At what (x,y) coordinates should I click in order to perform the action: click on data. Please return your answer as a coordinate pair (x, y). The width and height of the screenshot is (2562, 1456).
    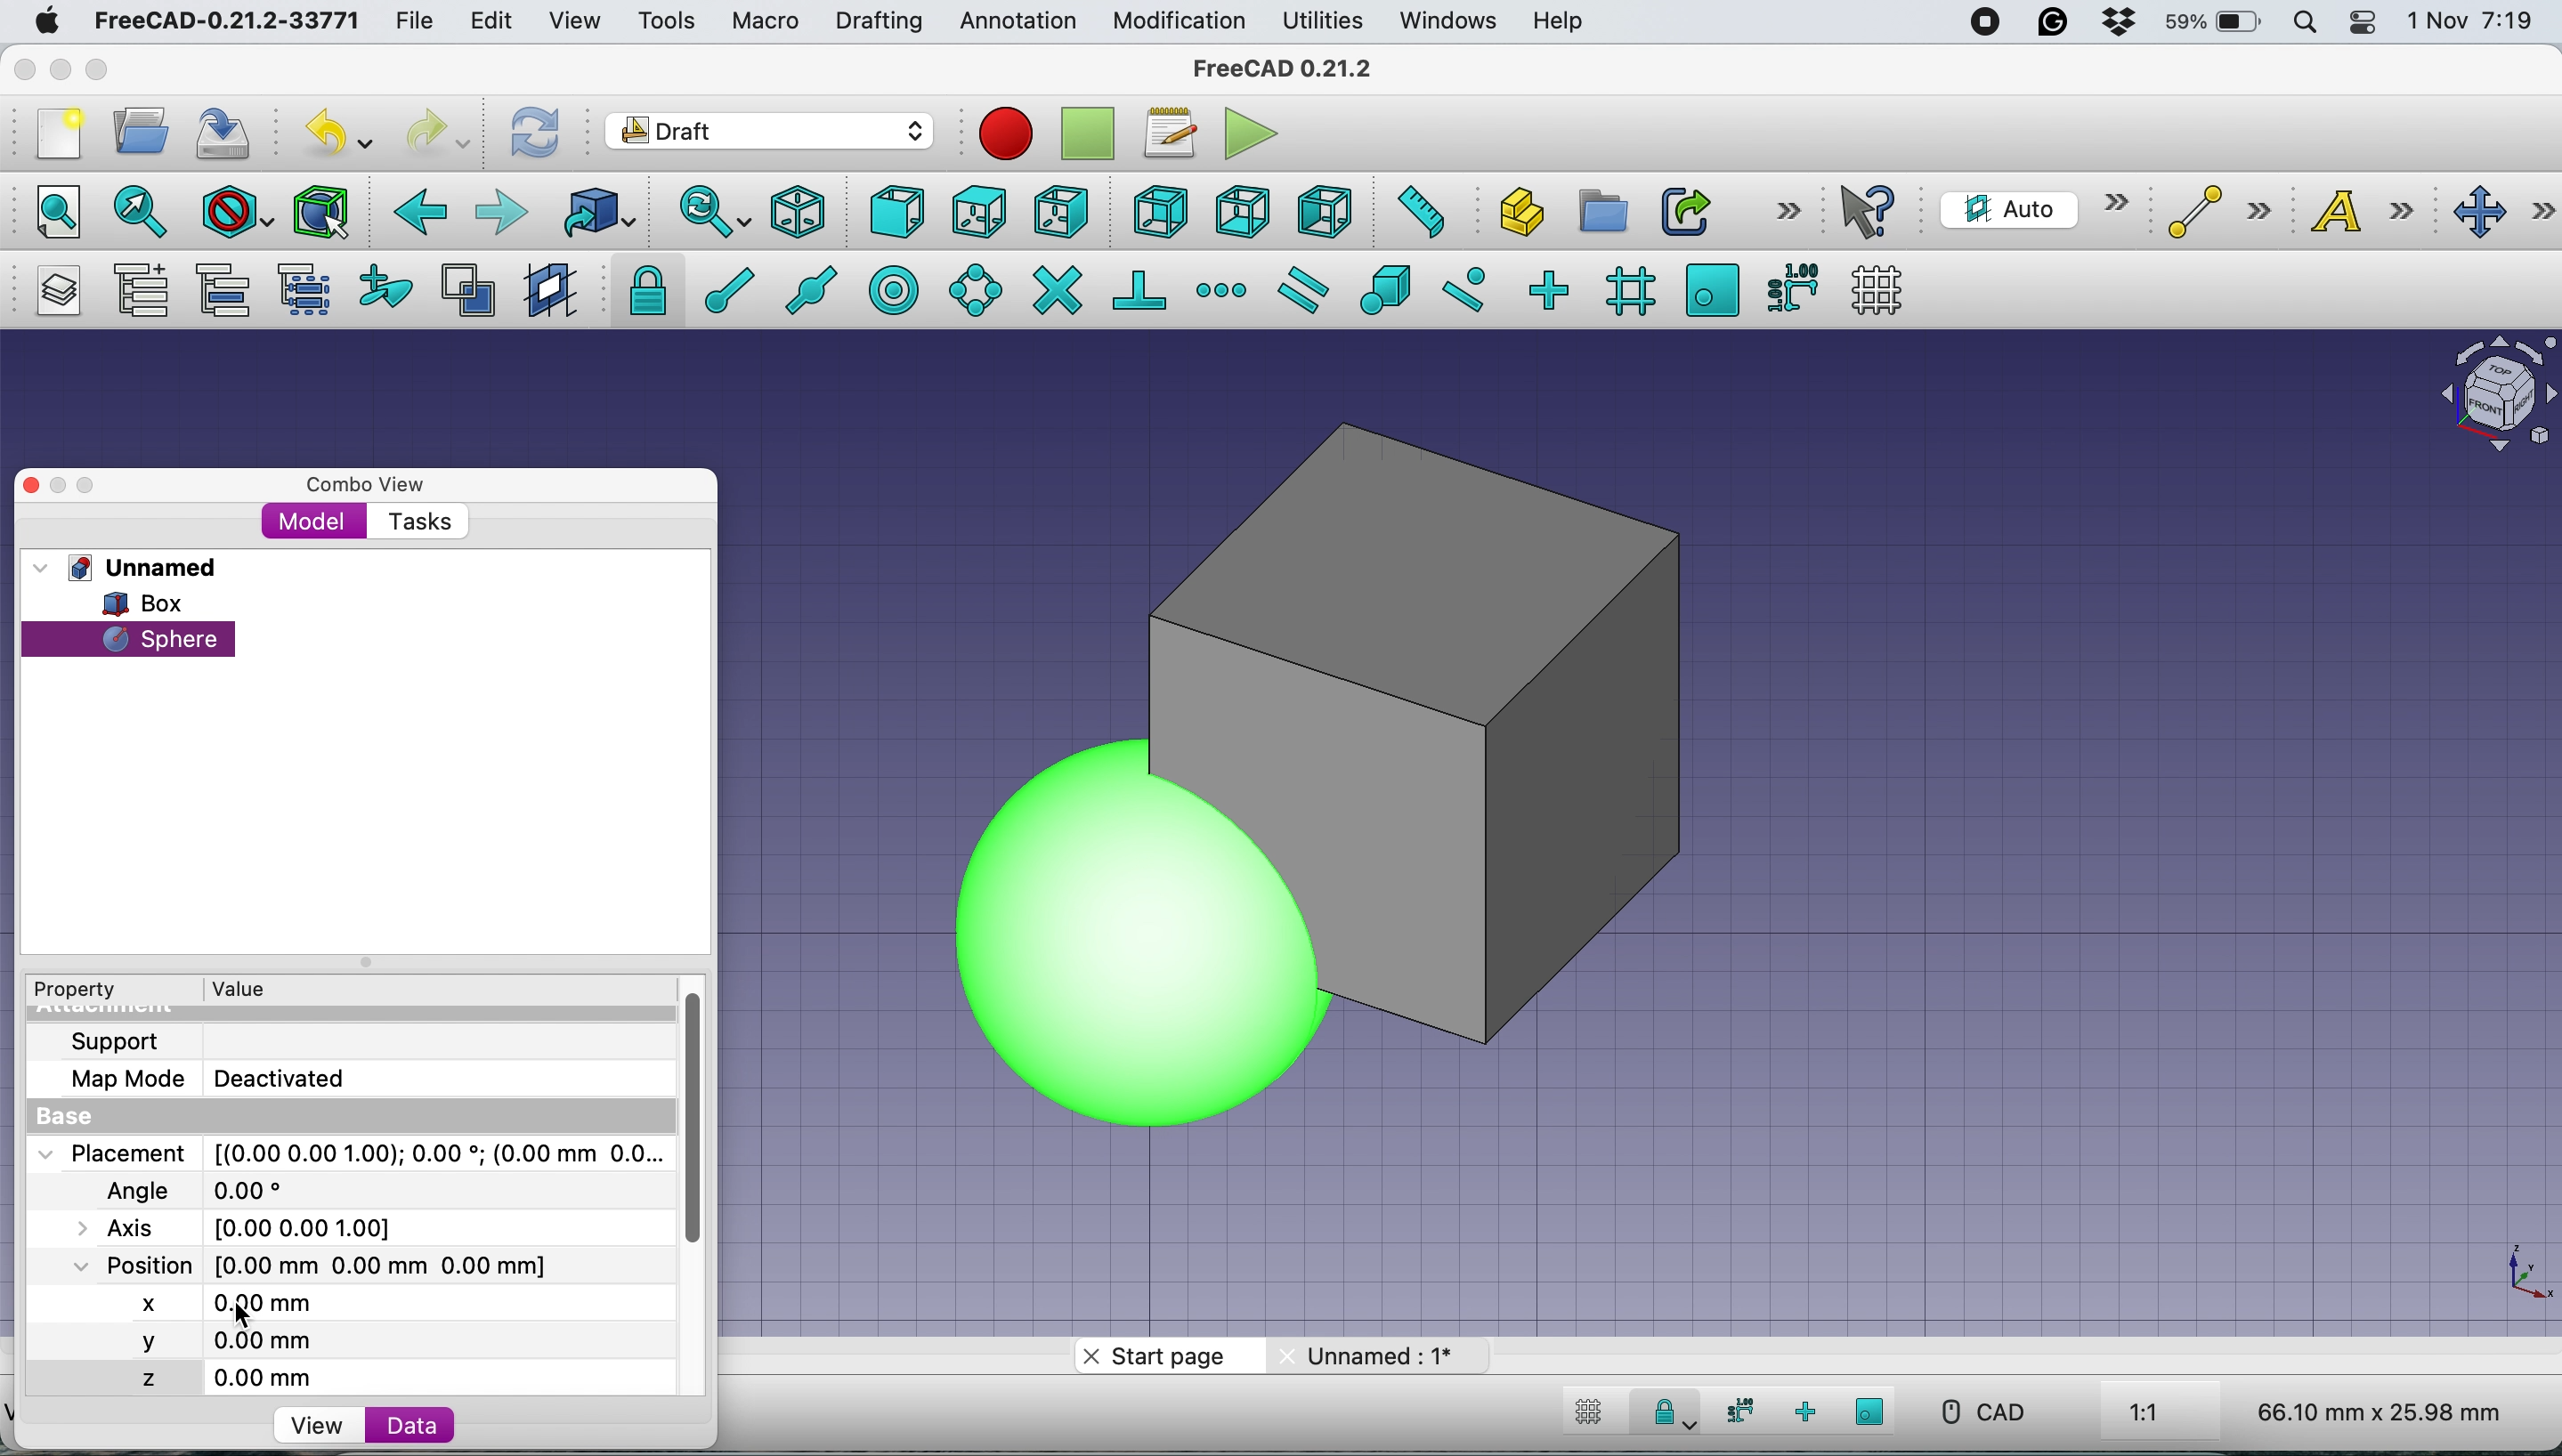
    Looking at the image, I should click on (410, 1424).